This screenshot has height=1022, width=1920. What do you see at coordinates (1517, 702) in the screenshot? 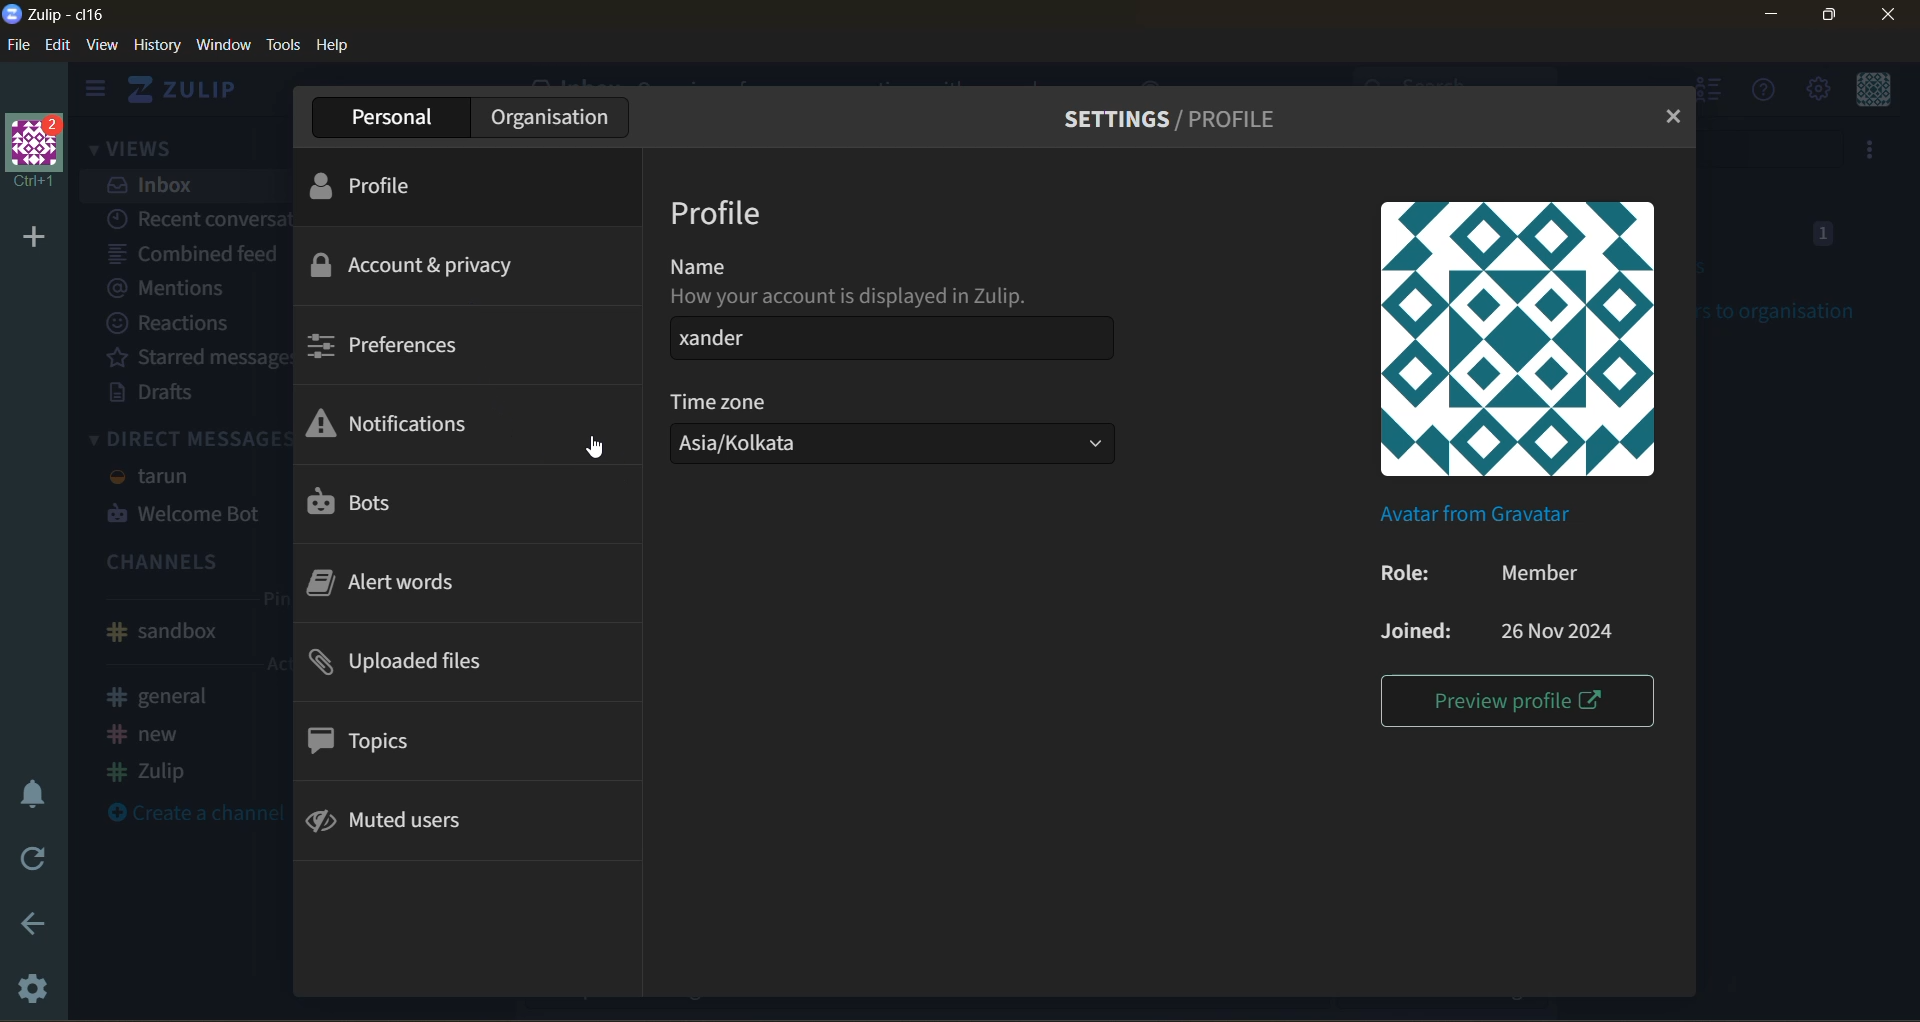
I see `preview profile` at bounding box center [1517, 702].